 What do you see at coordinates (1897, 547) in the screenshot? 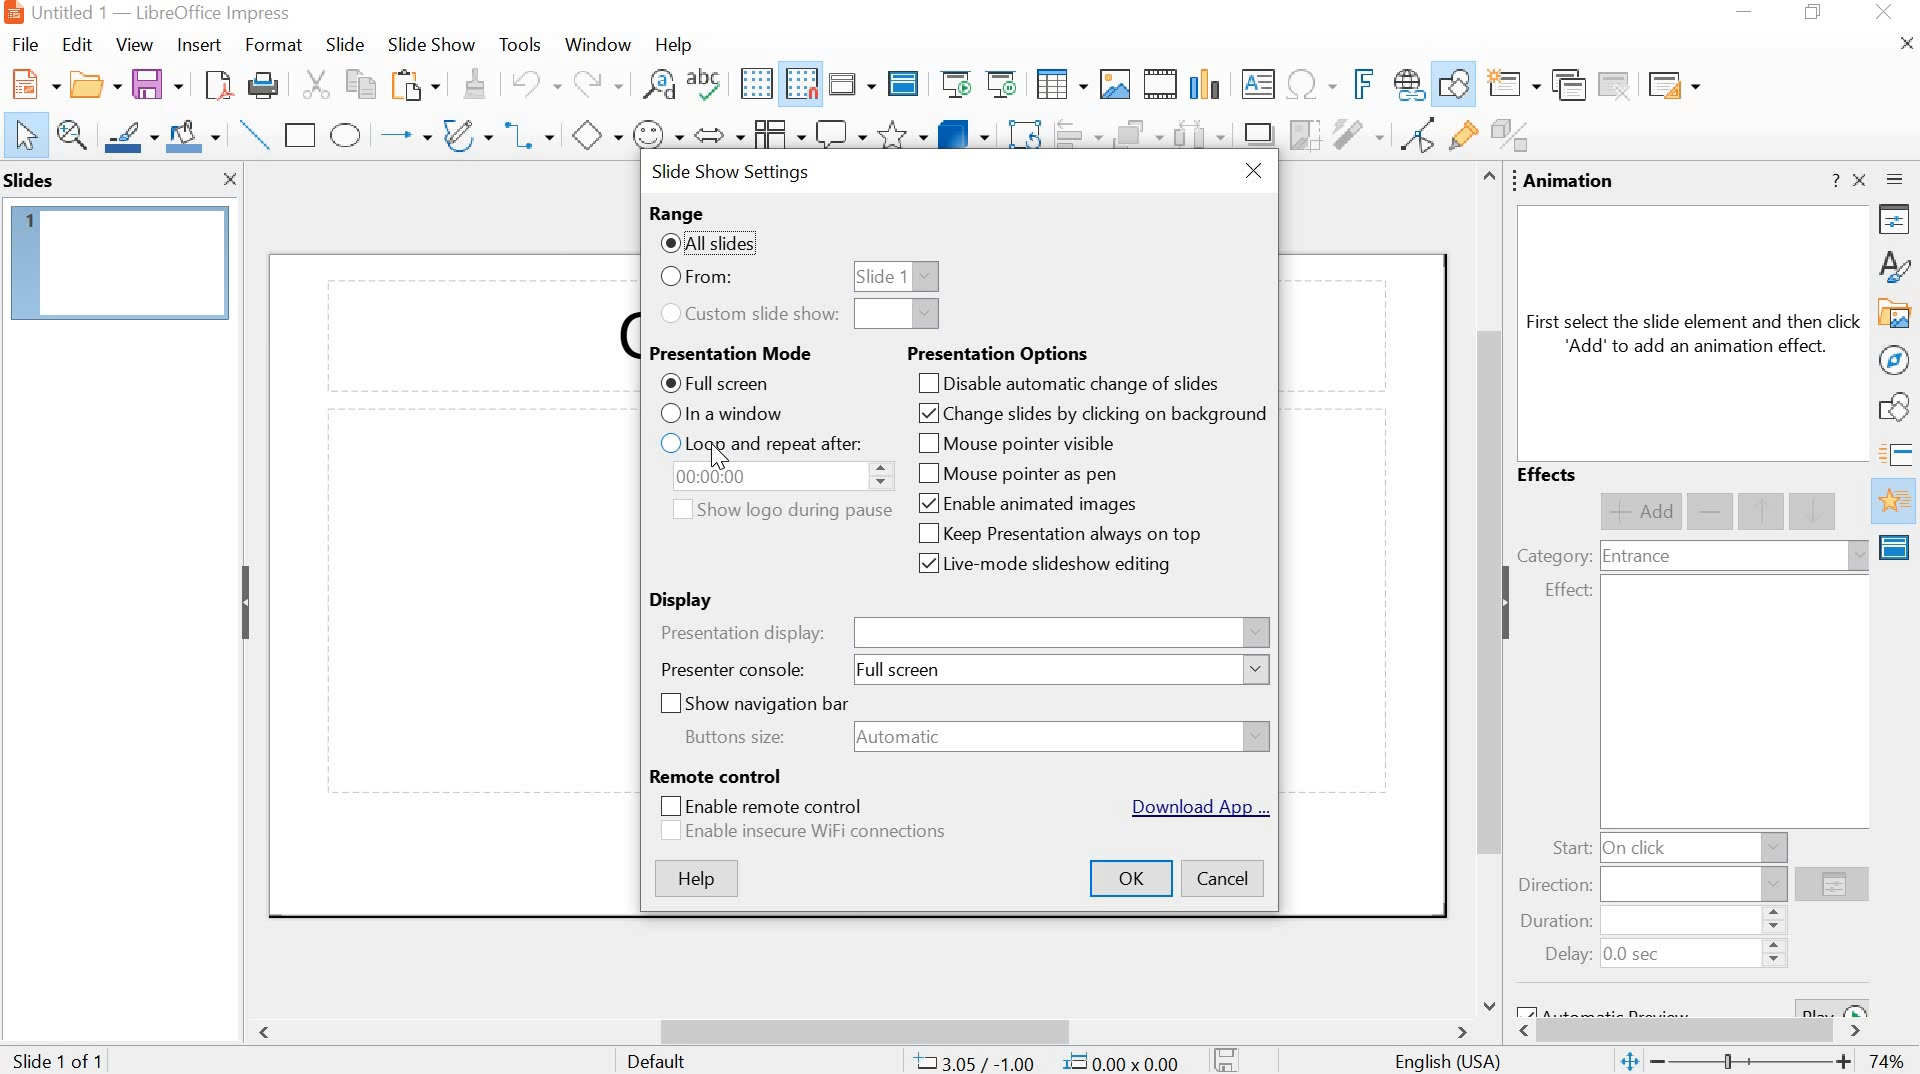
I see `master slides` at bounding box center [1897, 547].